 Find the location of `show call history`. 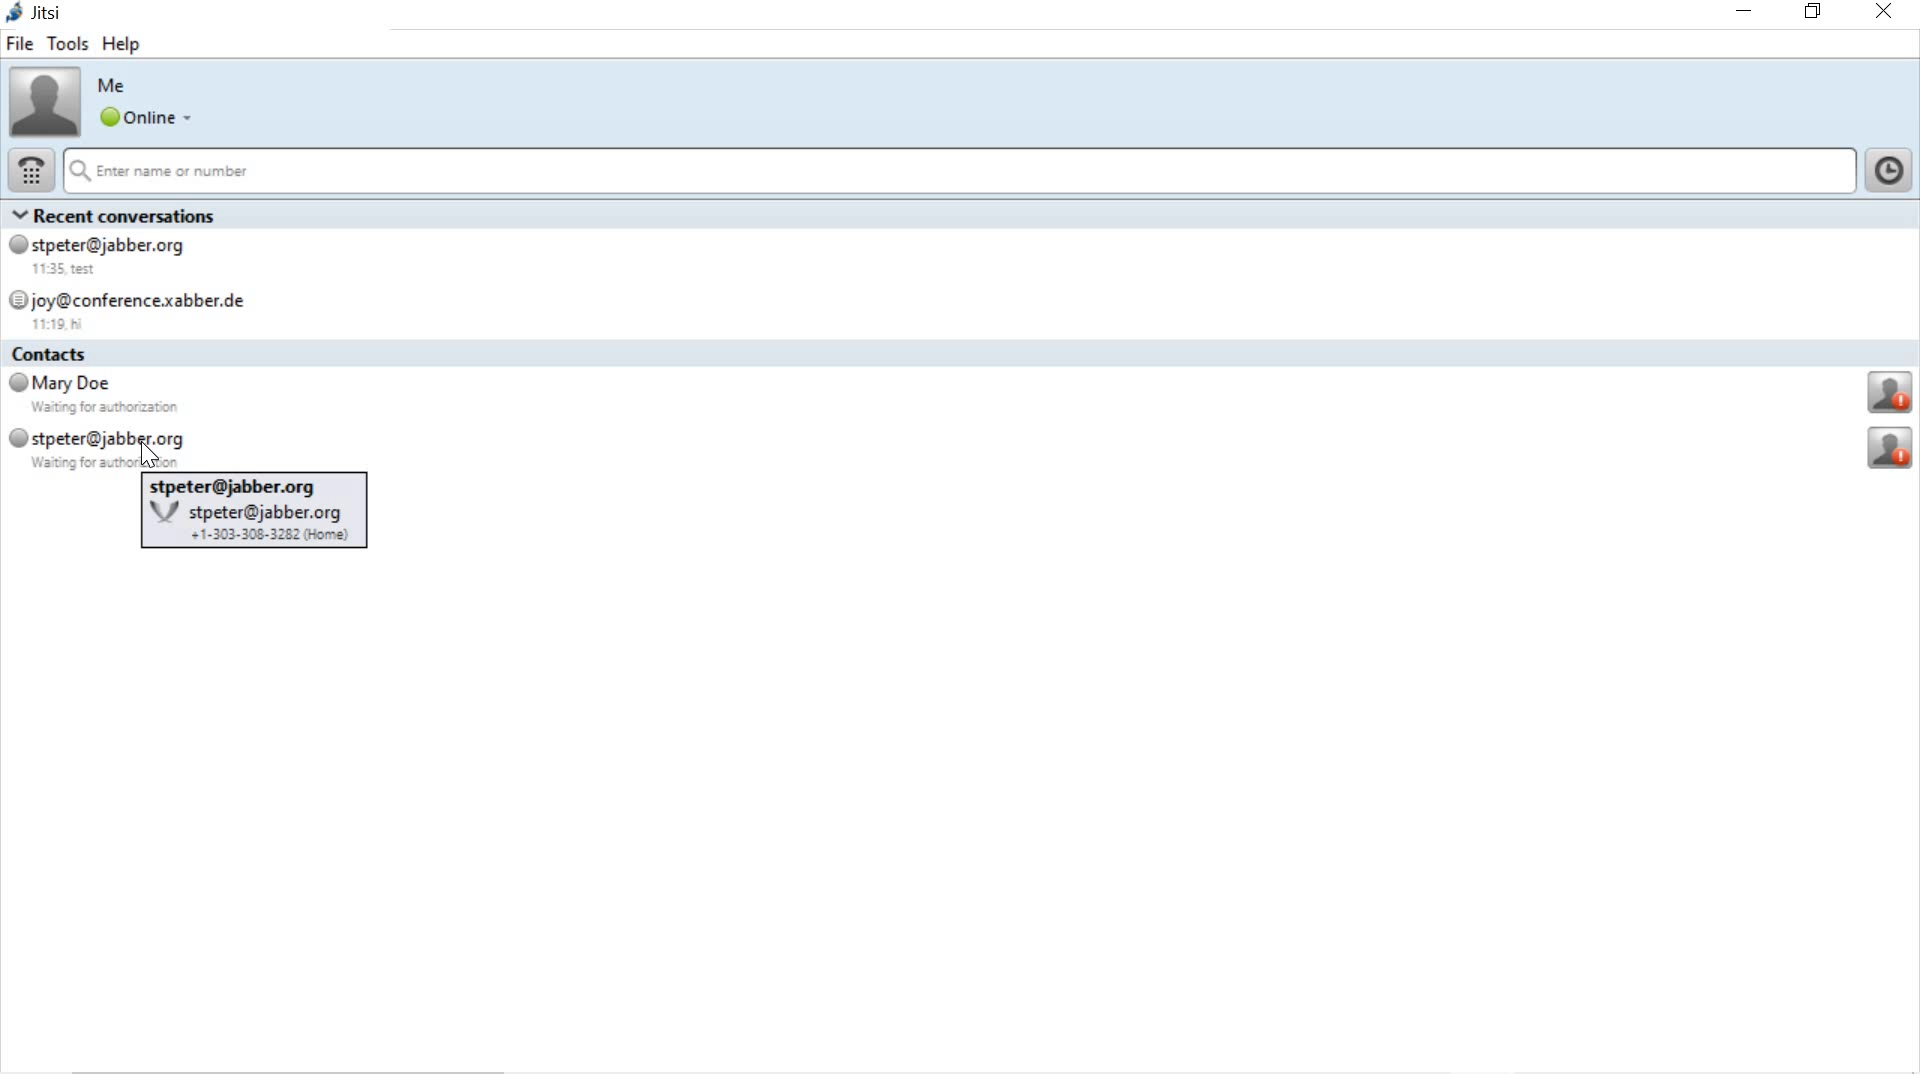

show call history is located at coordinates (1891, 169).